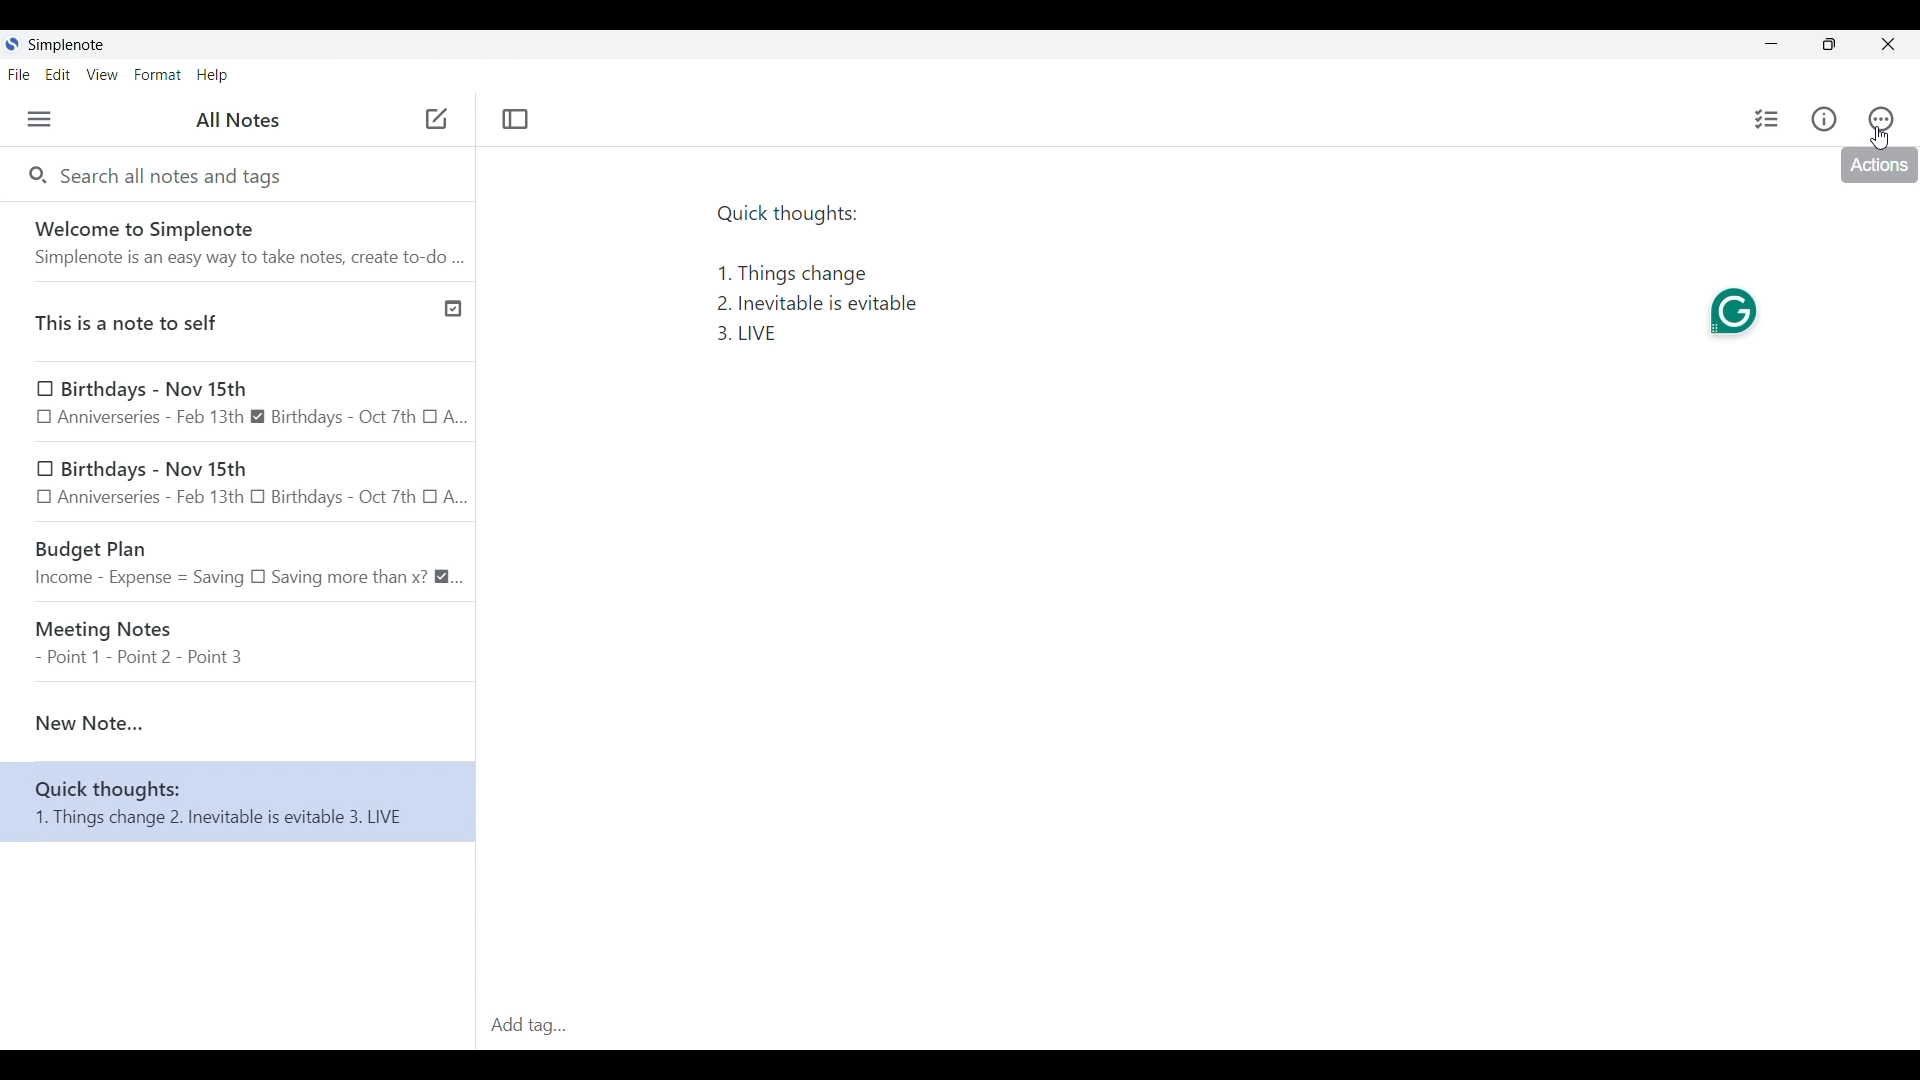  I want to click on Meeting Notes, so click(240, 635).